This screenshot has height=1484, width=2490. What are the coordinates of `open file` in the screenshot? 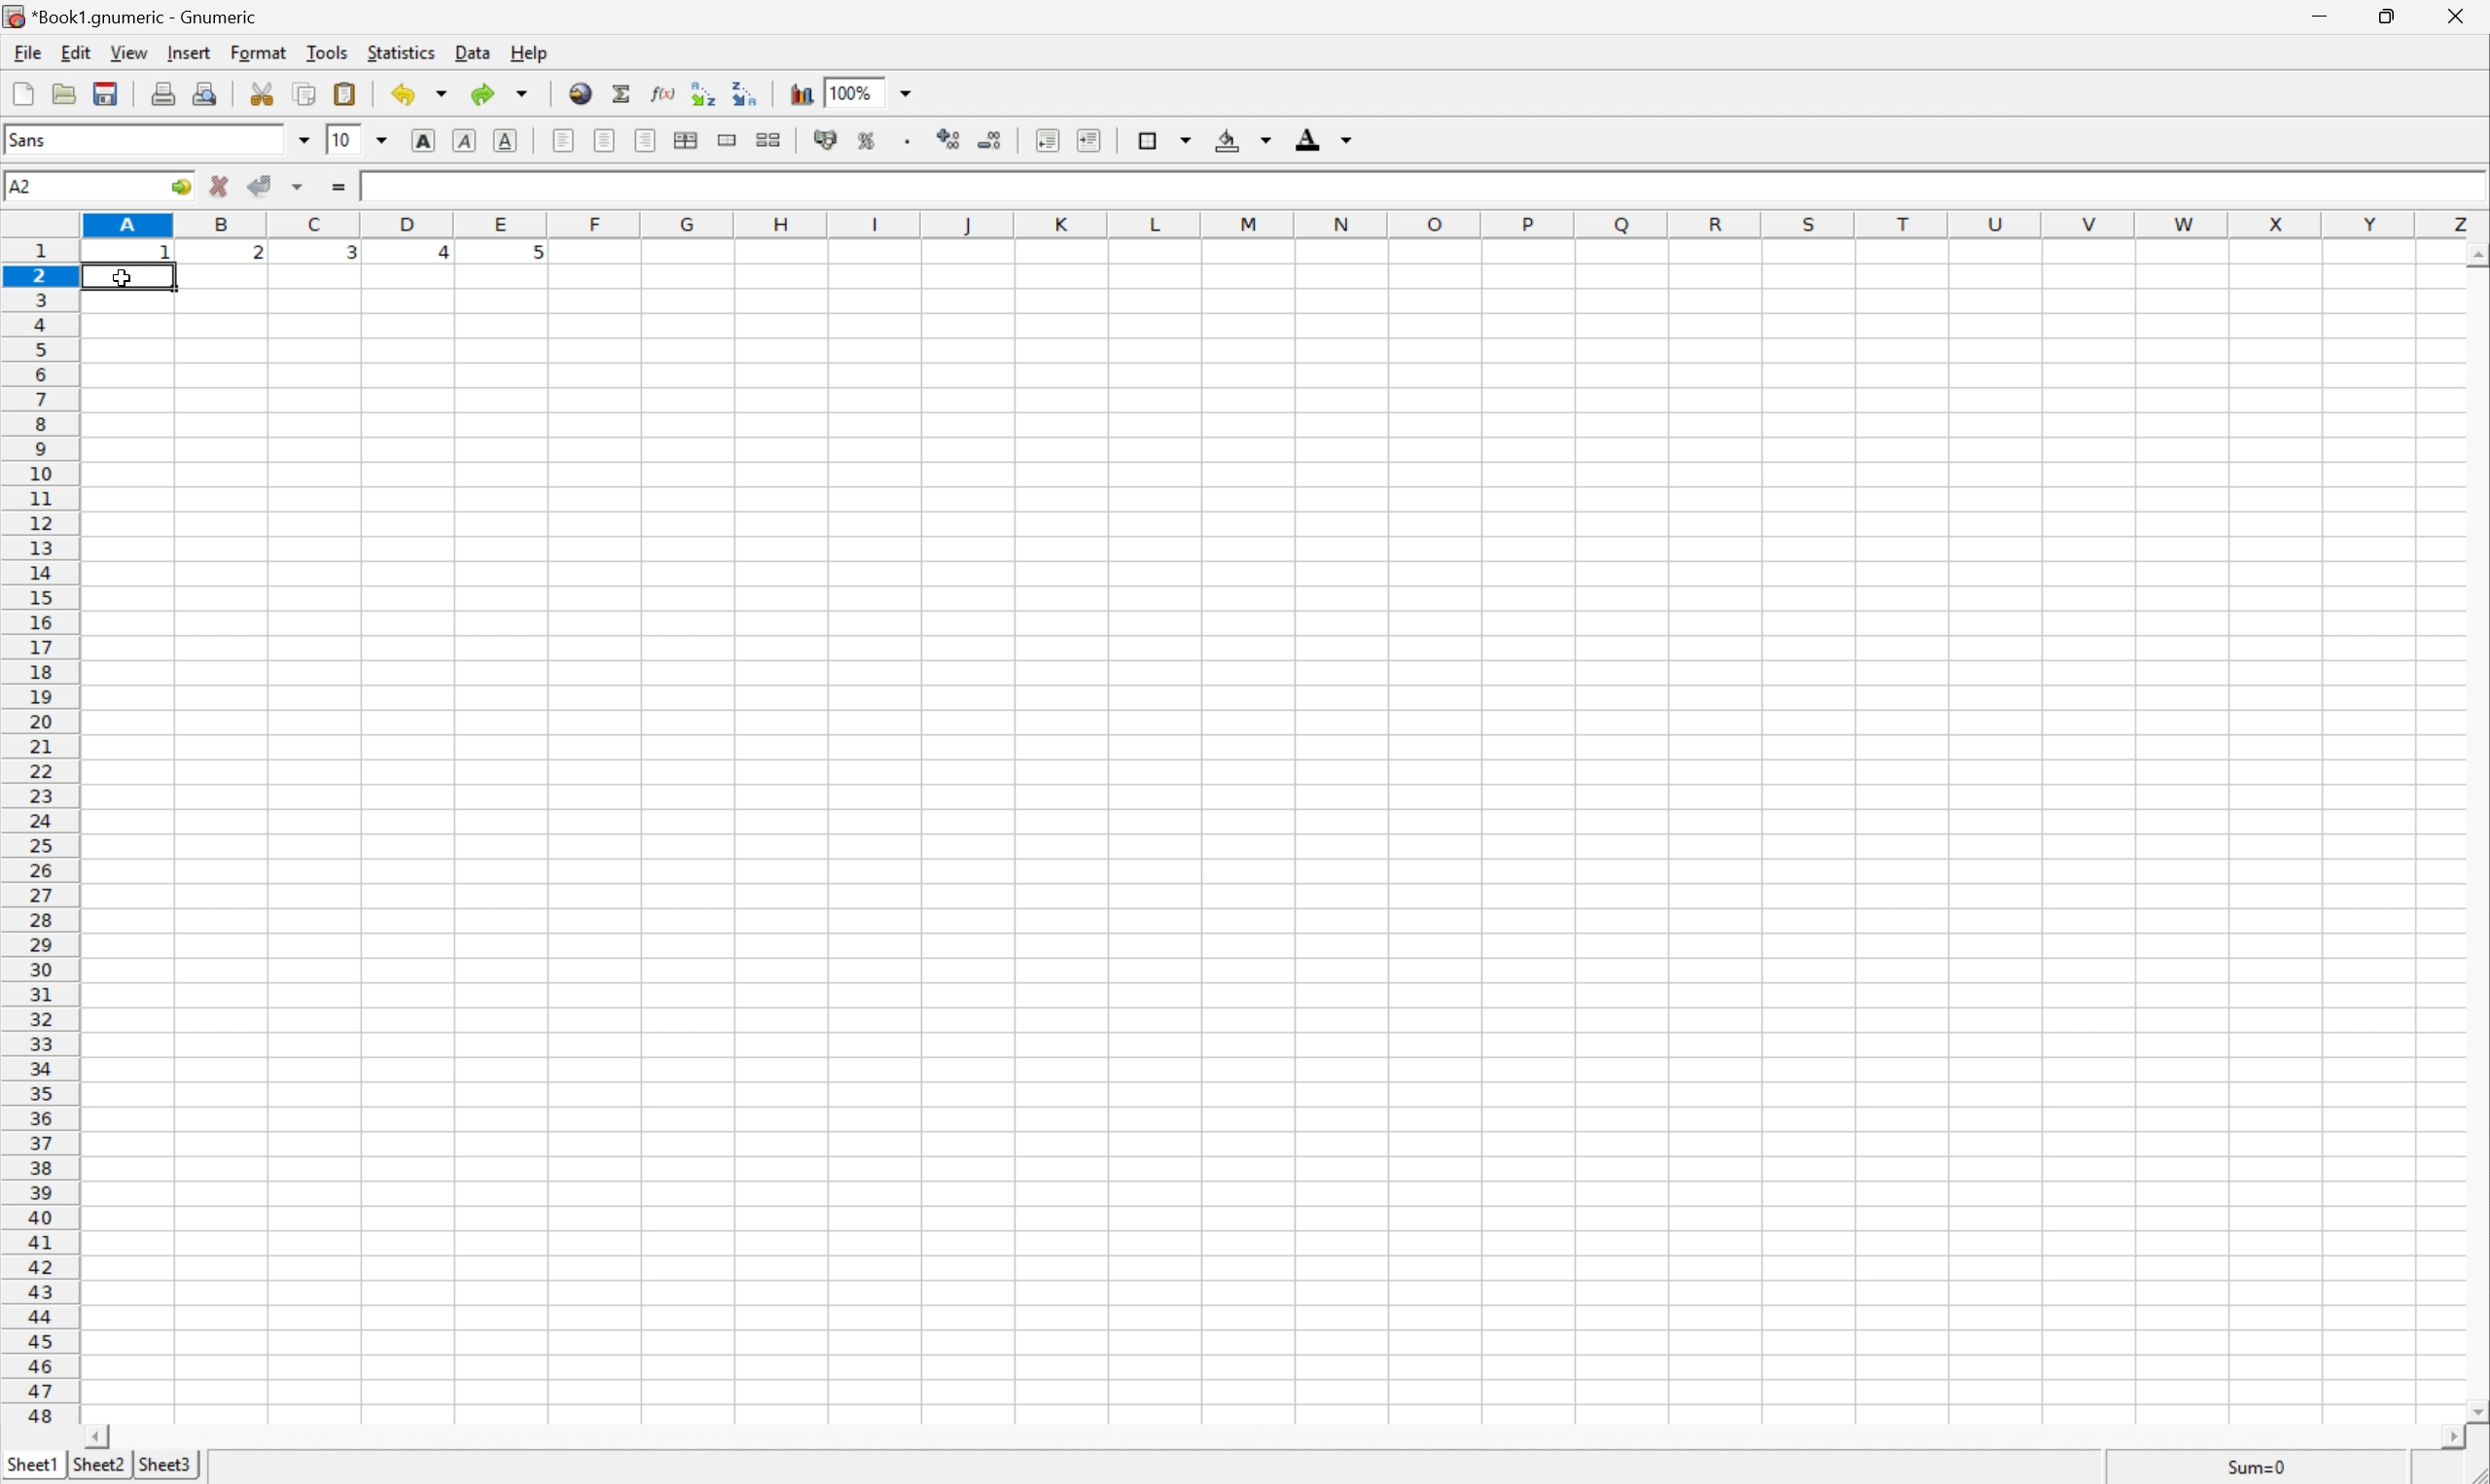 It's located at (67, 92).